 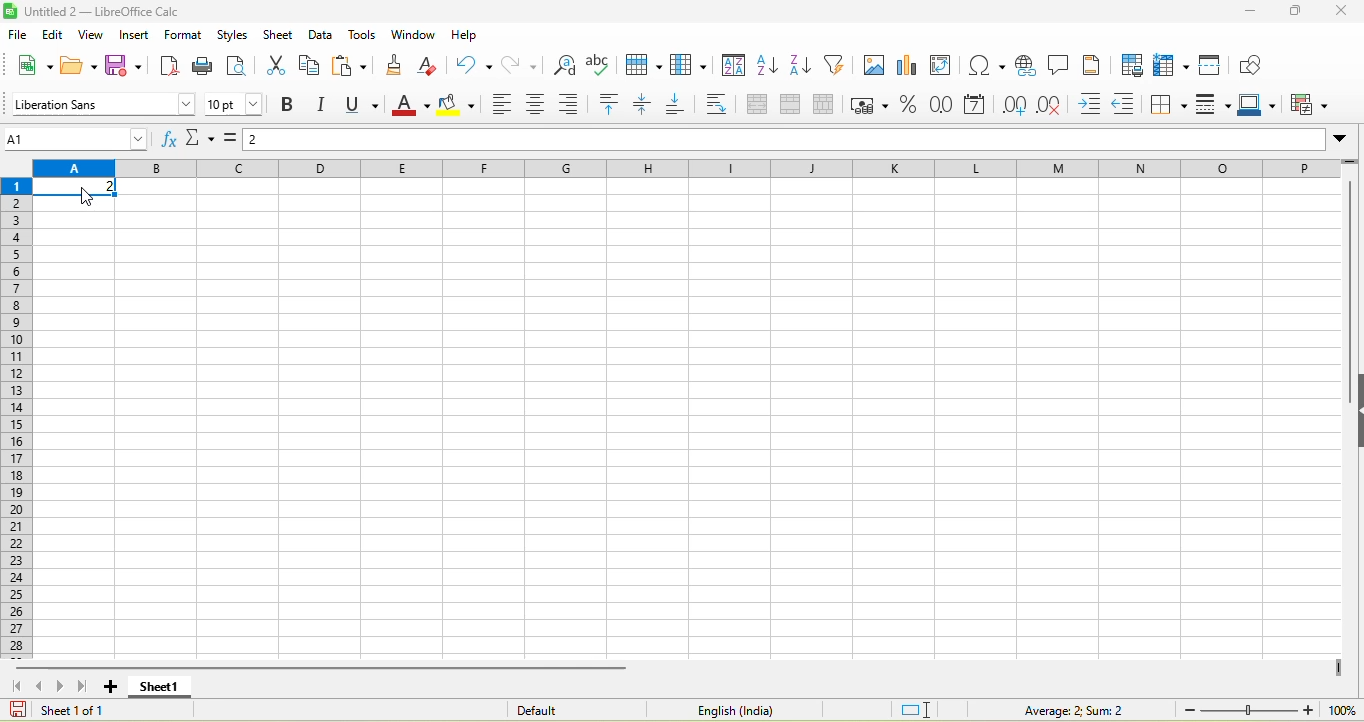 I want to click on save, so click(x=129, y=66).